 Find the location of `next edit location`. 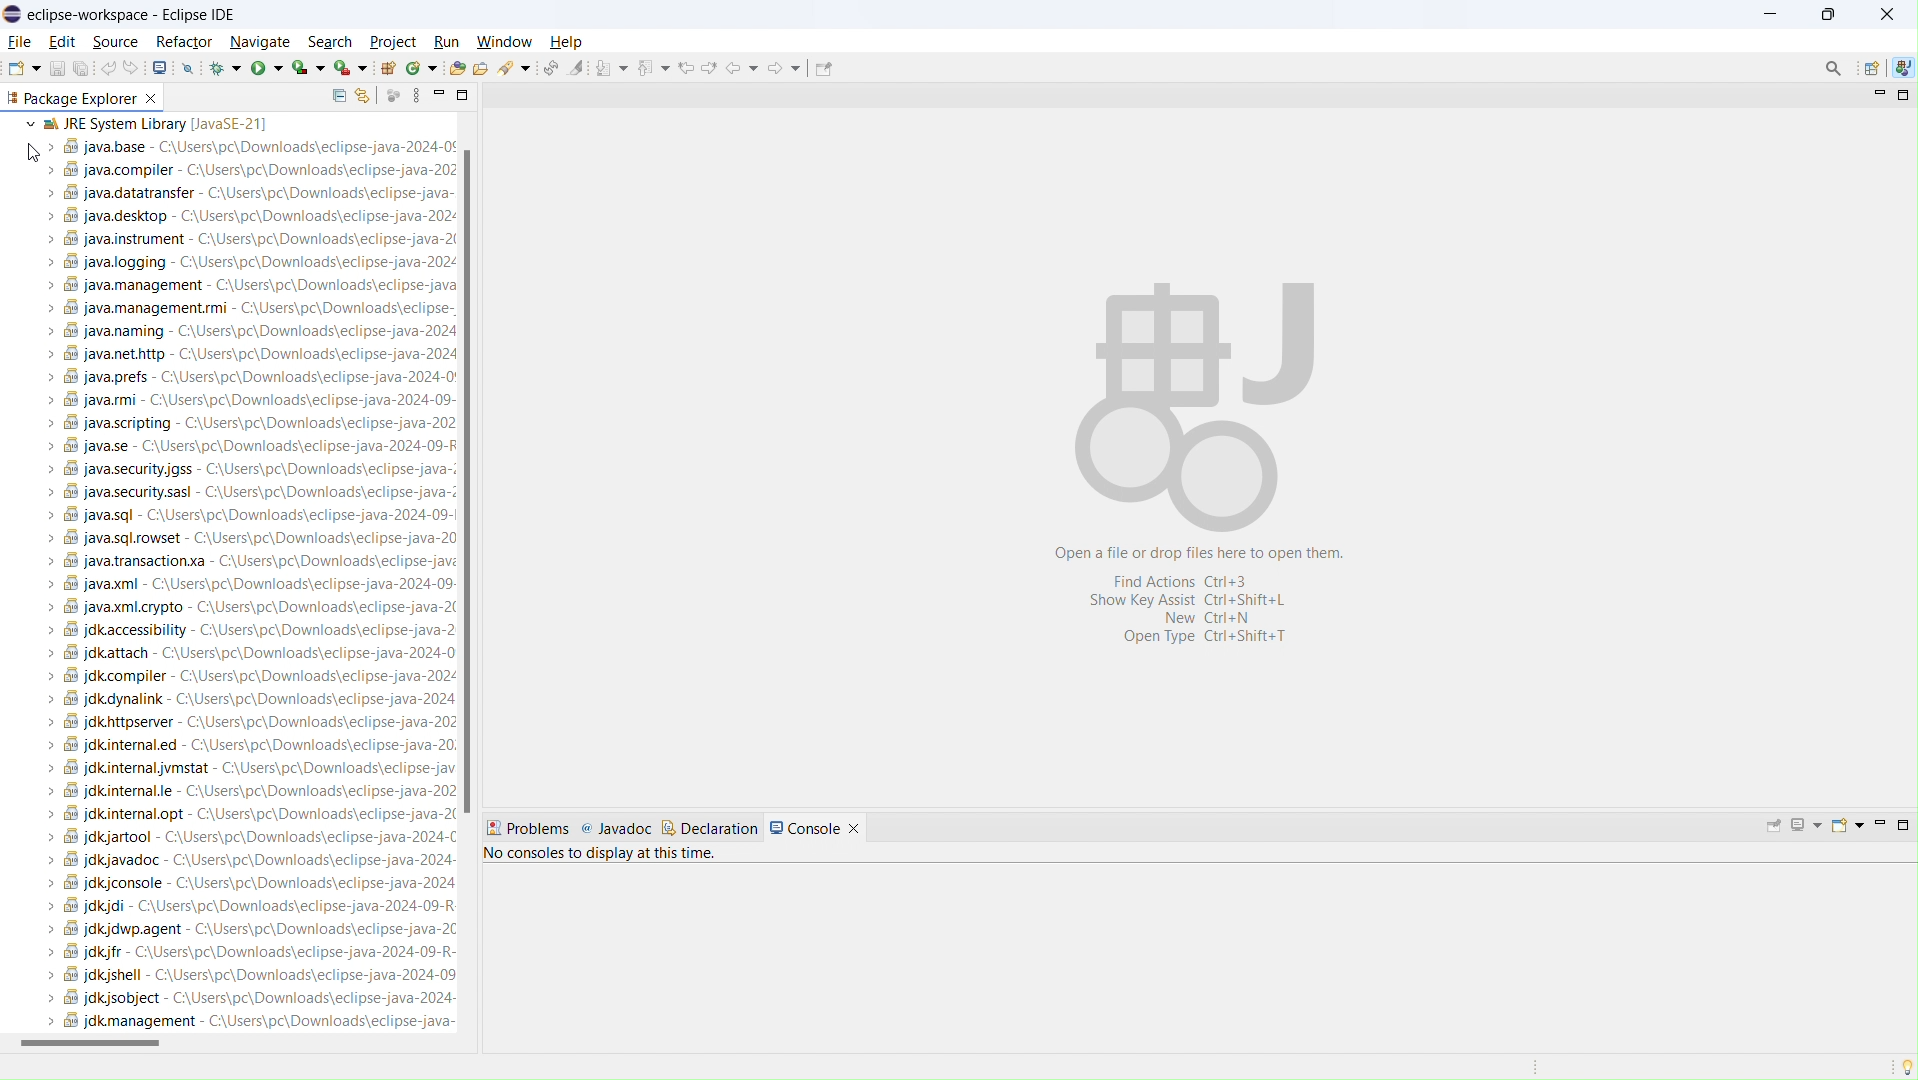

next edit location is located at coordinates (709, 67).